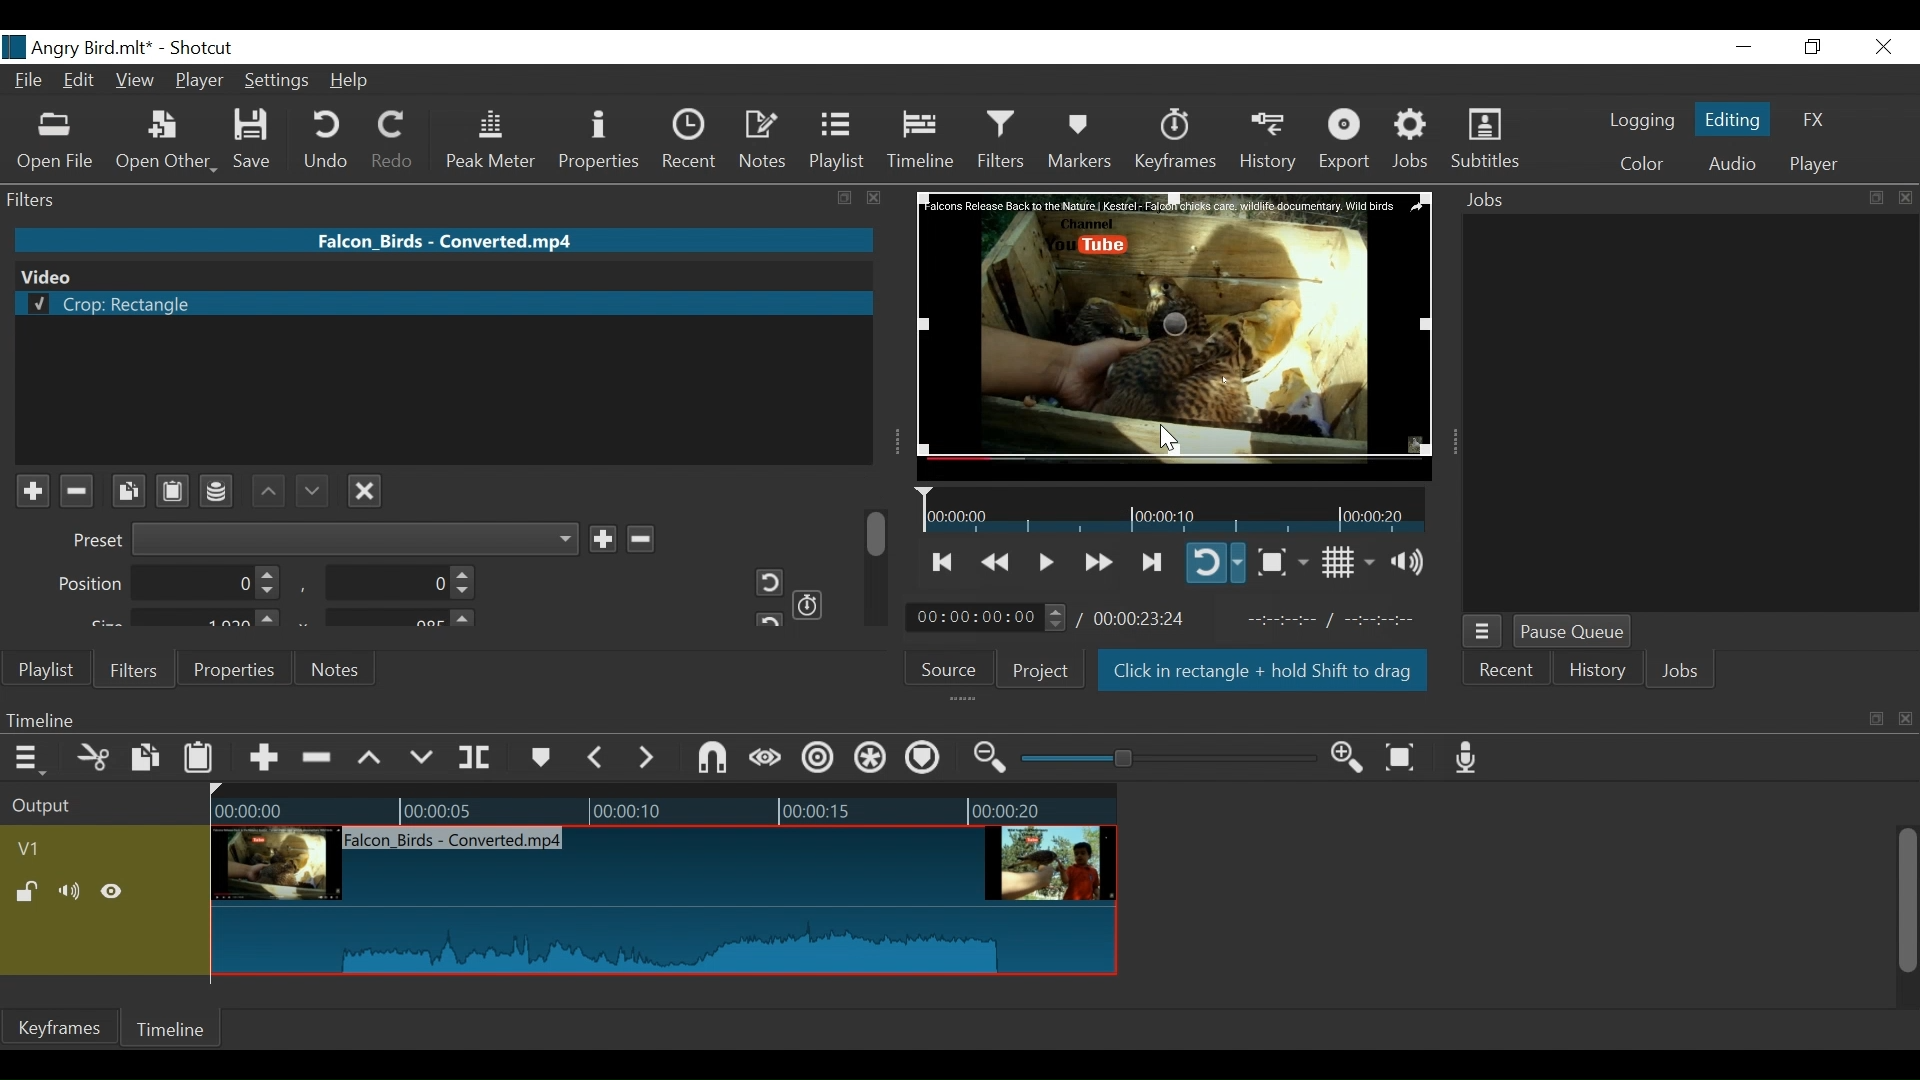  I want to click on Ripple all tracks, so click(871, 760).